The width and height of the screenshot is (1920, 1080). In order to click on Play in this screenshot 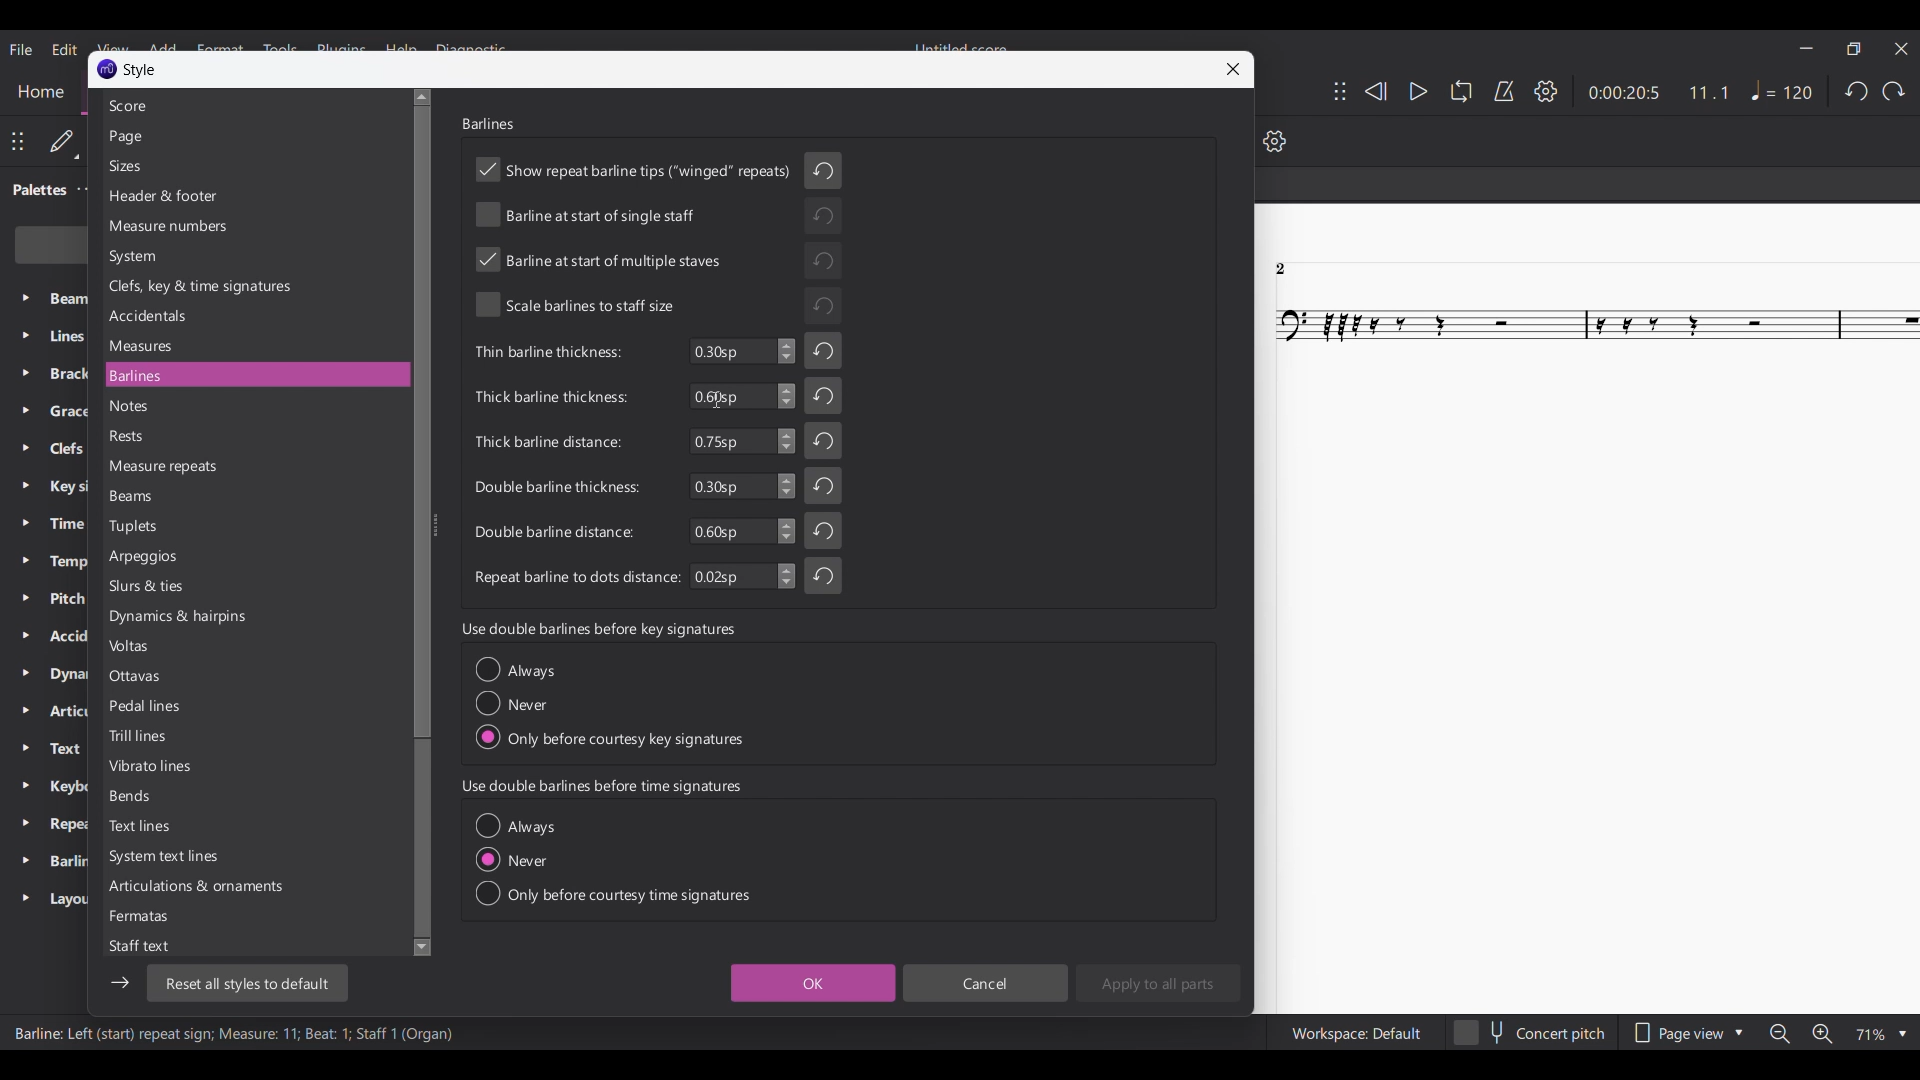, I will do `click(1419, 92)`.